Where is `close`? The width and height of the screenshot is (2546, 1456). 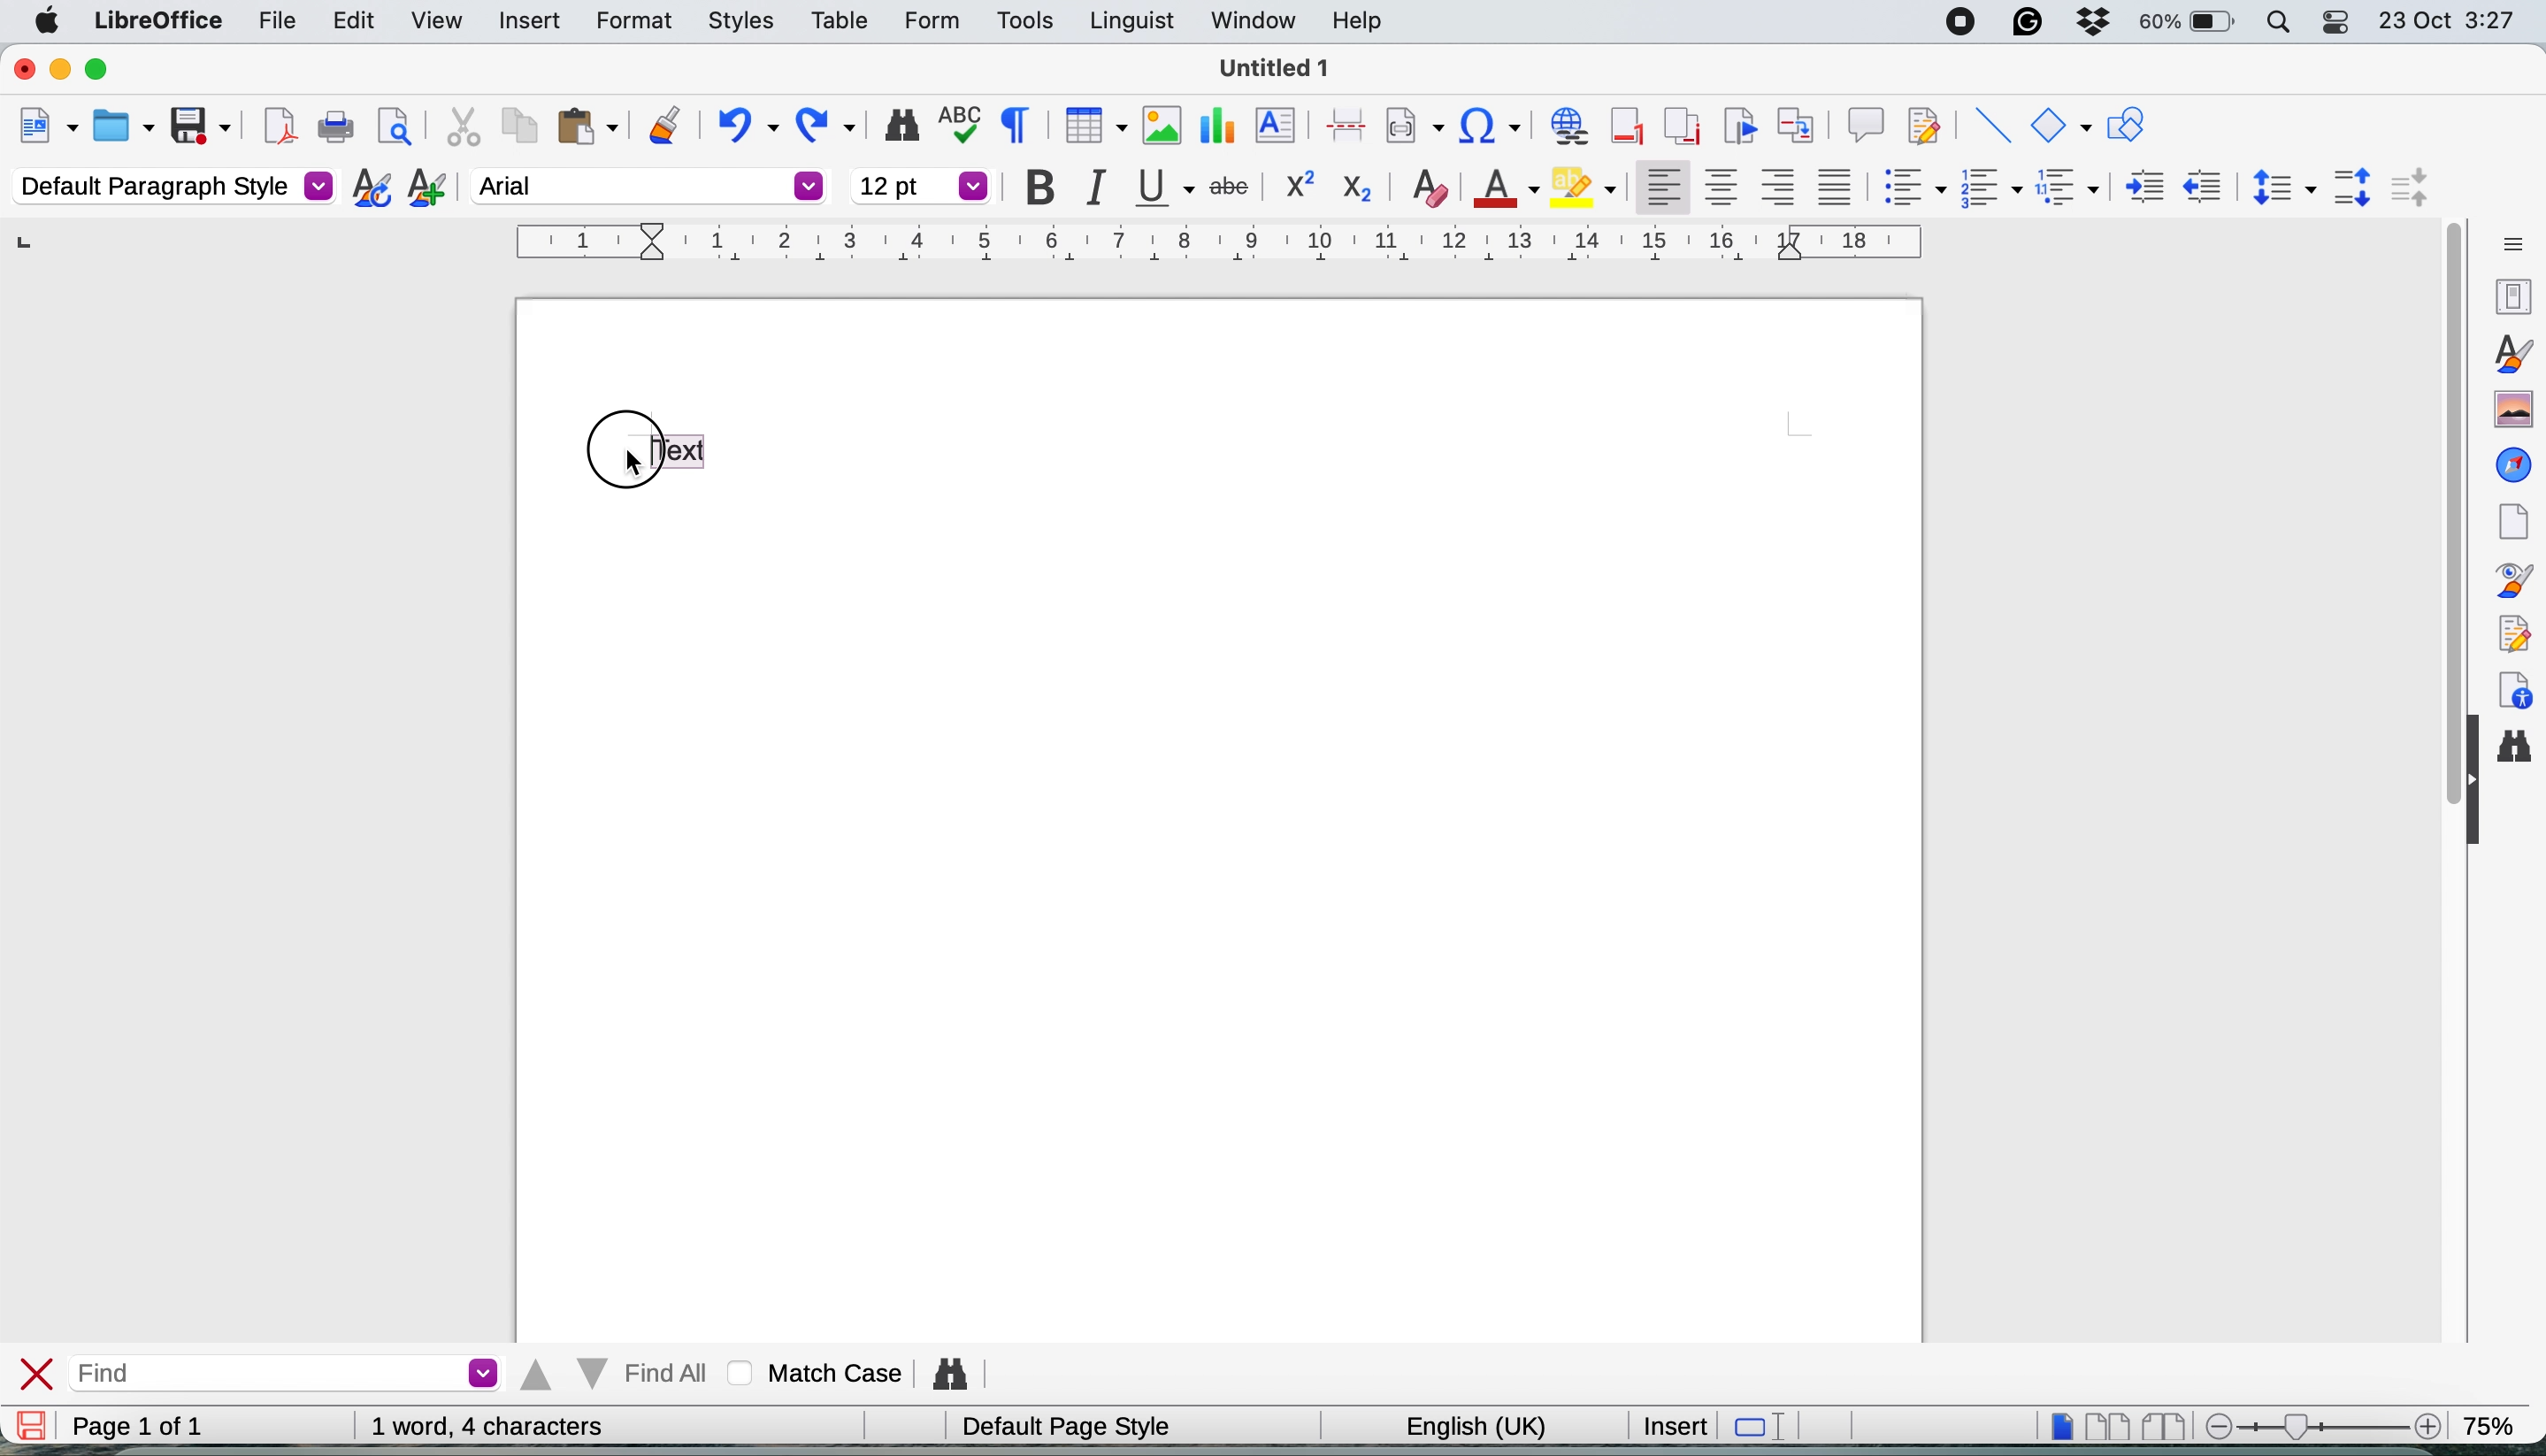 close is located at coordinates (39, 1372).